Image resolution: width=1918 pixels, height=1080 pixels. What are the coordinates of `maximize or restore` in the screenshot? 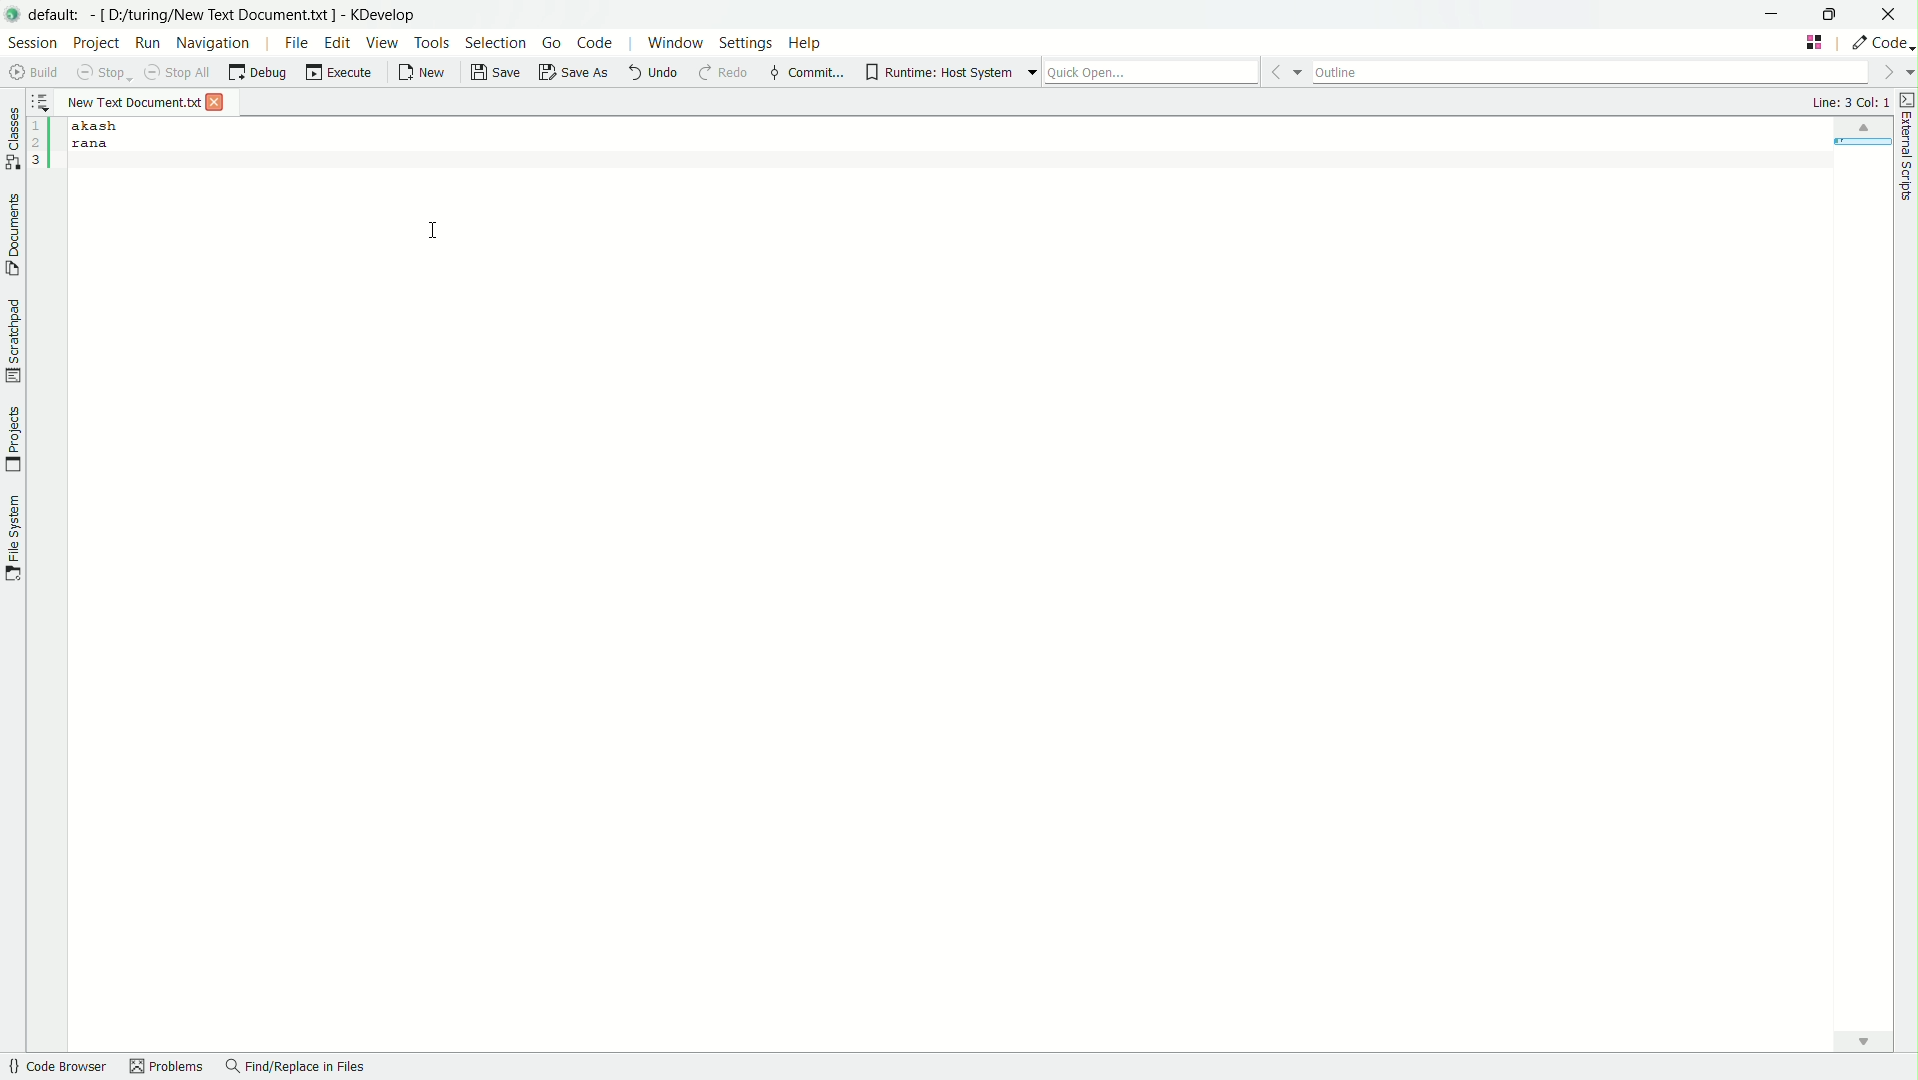 It's located at (1839, 14).